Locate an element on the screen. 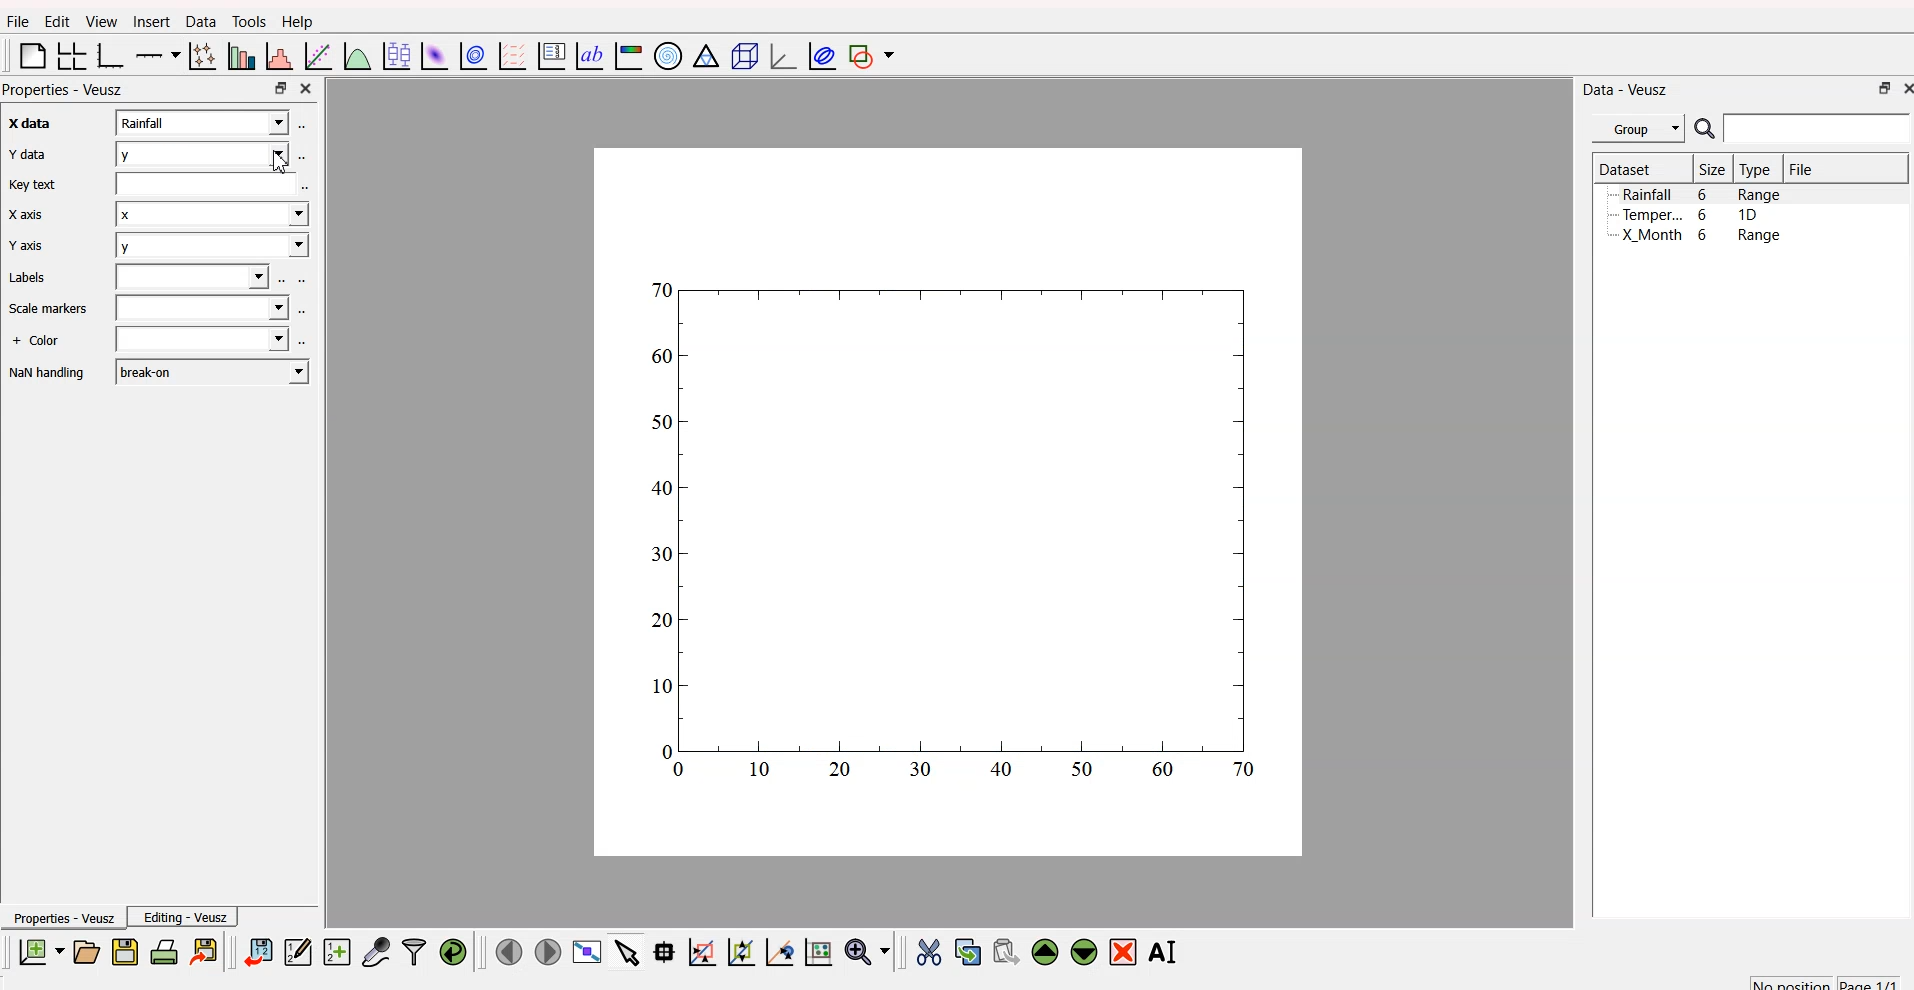 The image size is (1914, 990). filter data is located at coordinates (414, 949).